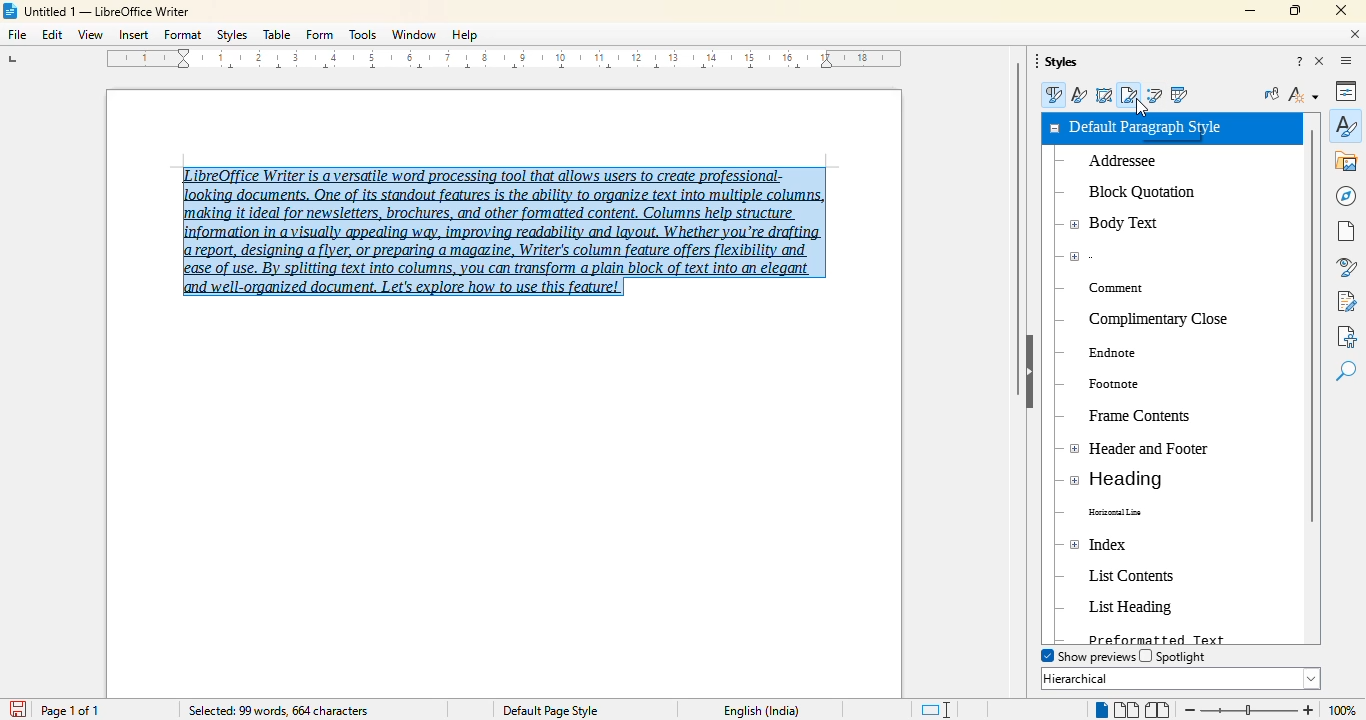  What do you see at coordinates (1272, 94) in the screenshot?
I see `fill format mode` at bounding box center [1272, 94].